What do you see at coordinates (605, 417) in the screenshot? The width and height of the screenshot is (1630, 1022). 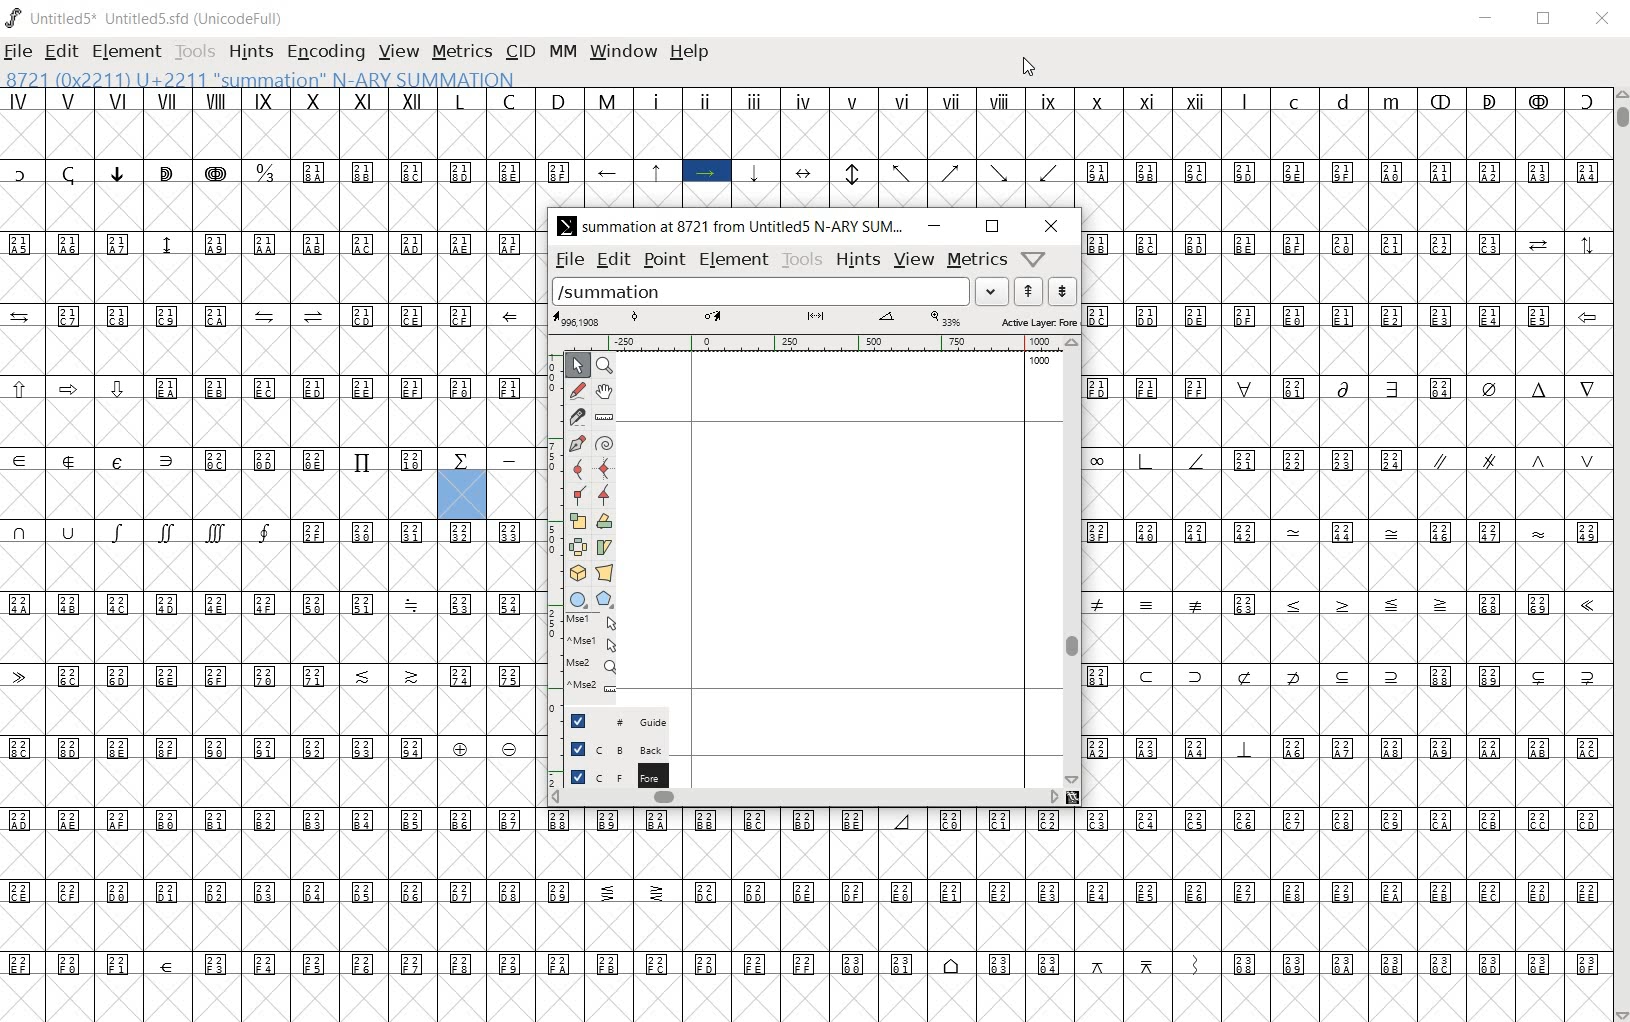 I see `measure a distance, angle between points` at bounding box center [605, 417].